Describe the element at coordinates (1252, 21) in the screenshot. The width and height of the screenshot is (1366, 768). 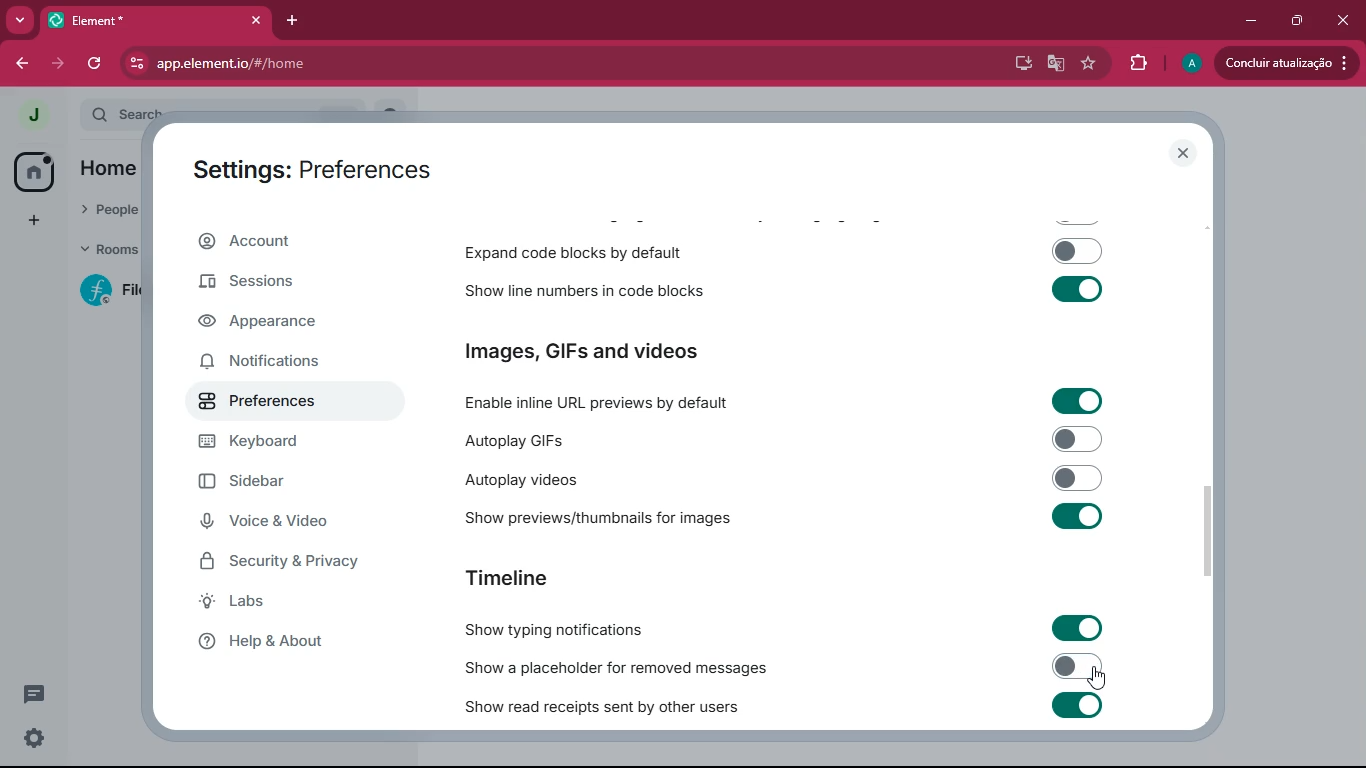
I see `minimize` at that location.